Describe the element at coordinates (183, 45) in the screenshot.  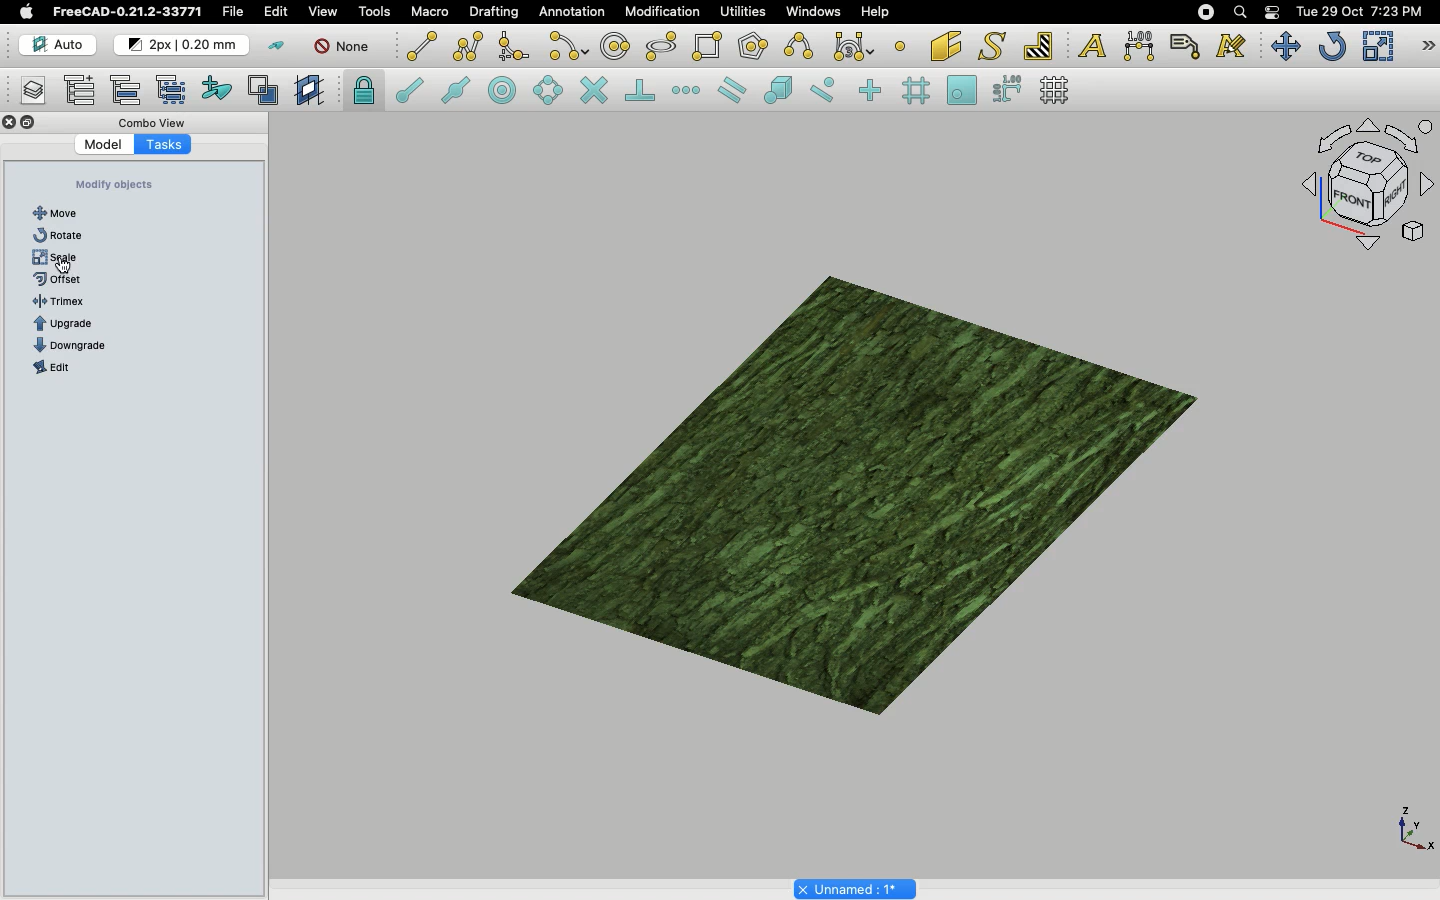
I see `Change default style for new objects` at that location.